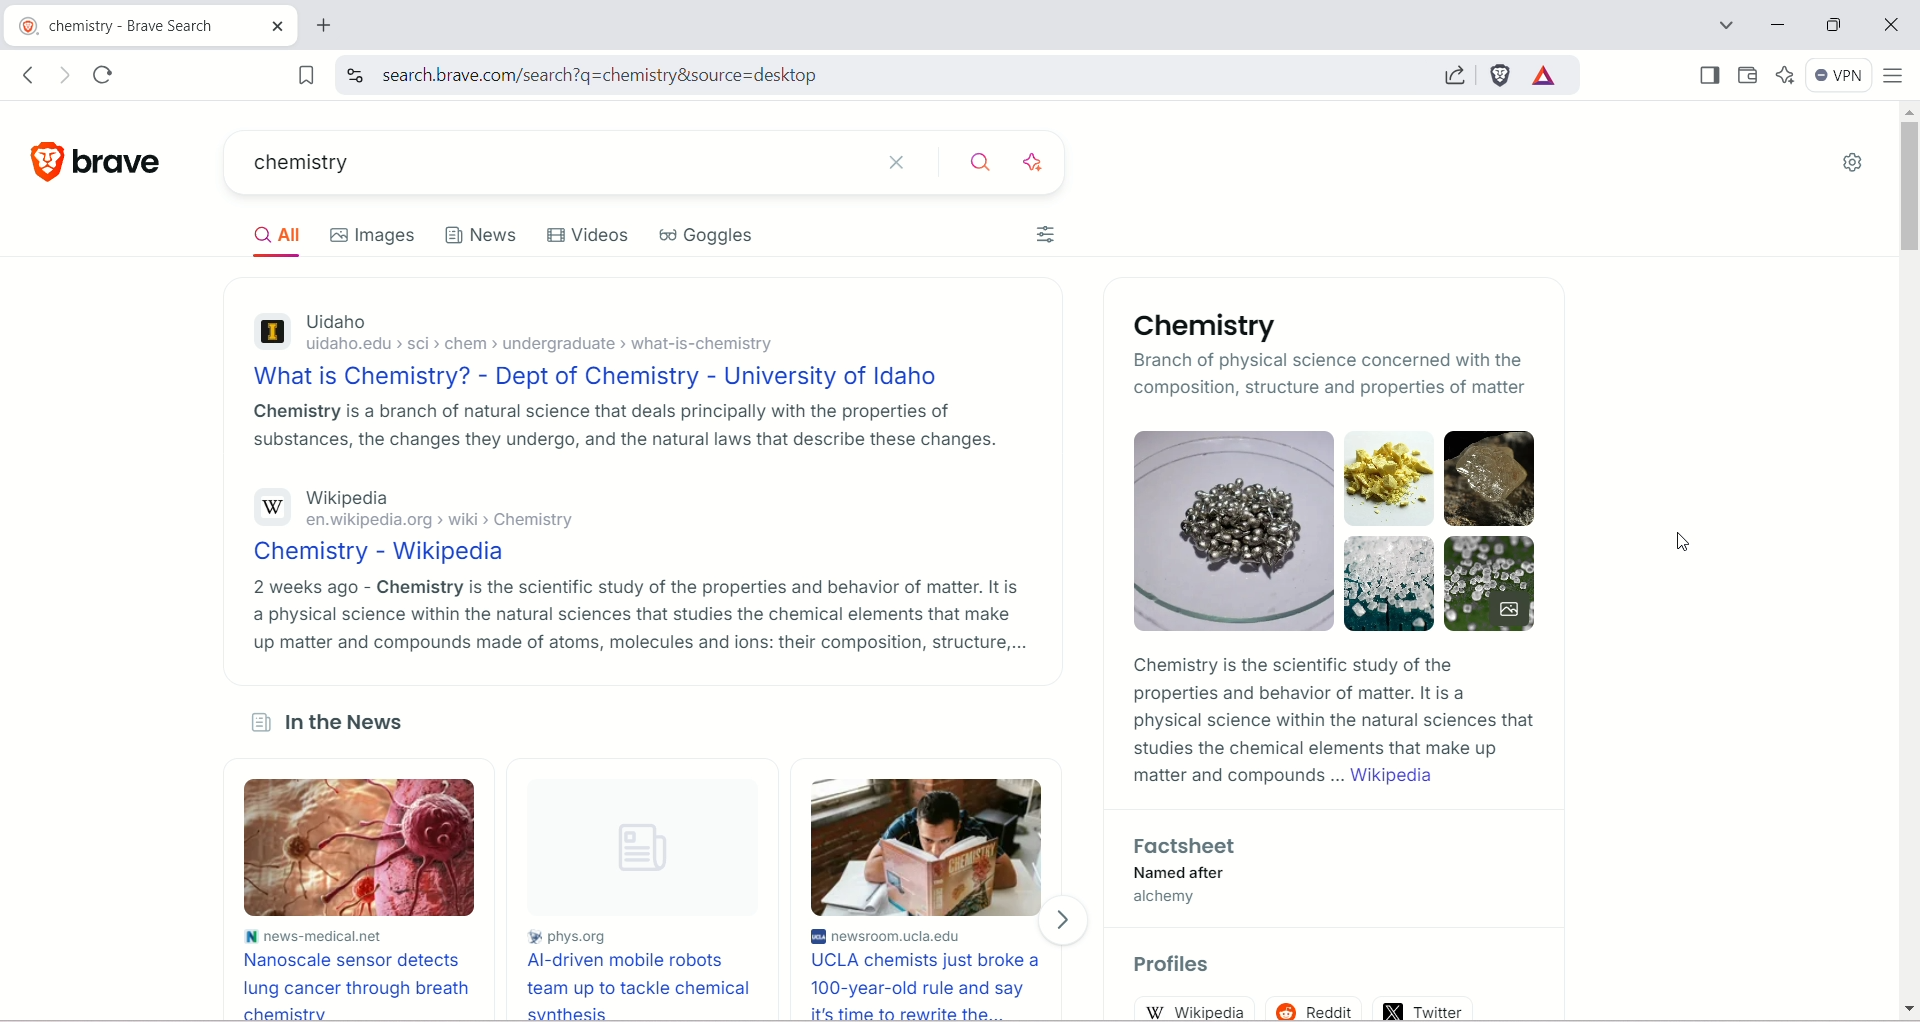  I want to click on Named after, so click(1179, 872).